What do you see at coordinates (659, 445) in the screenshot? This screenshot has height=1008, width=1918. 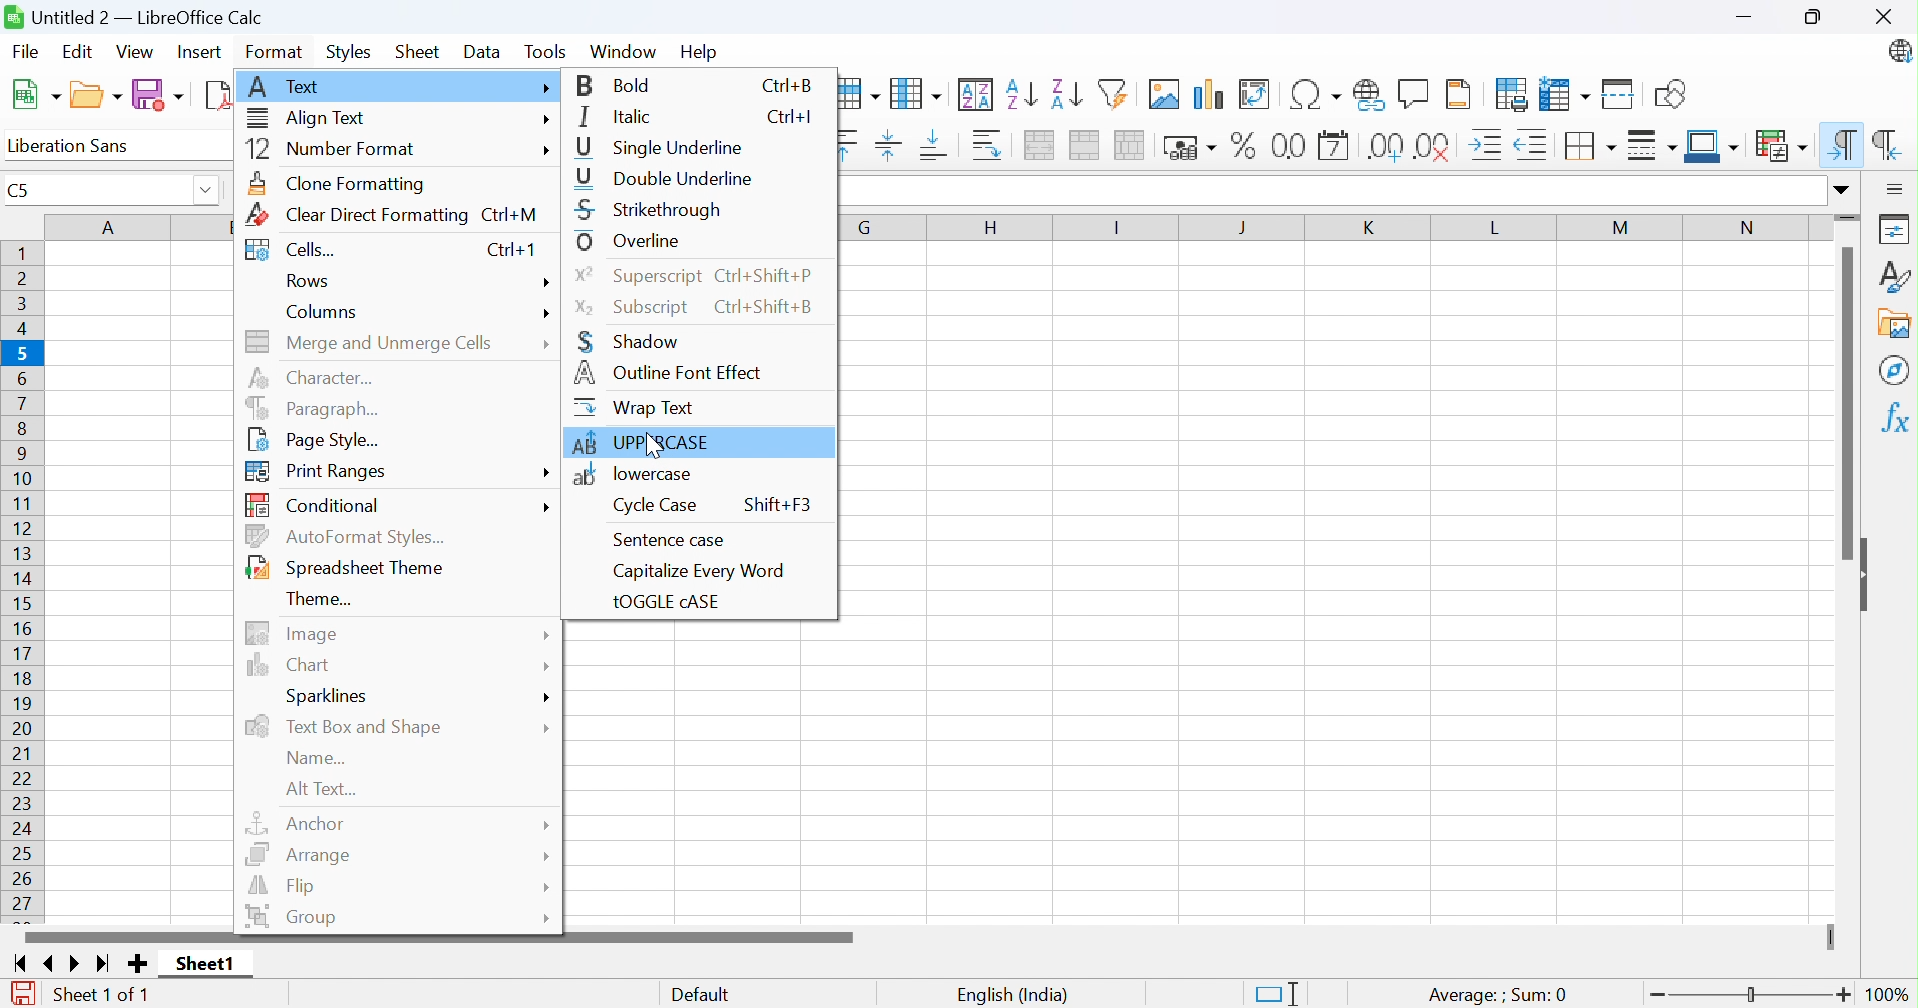 I see `Cursor` at bounding box center [659, 445].